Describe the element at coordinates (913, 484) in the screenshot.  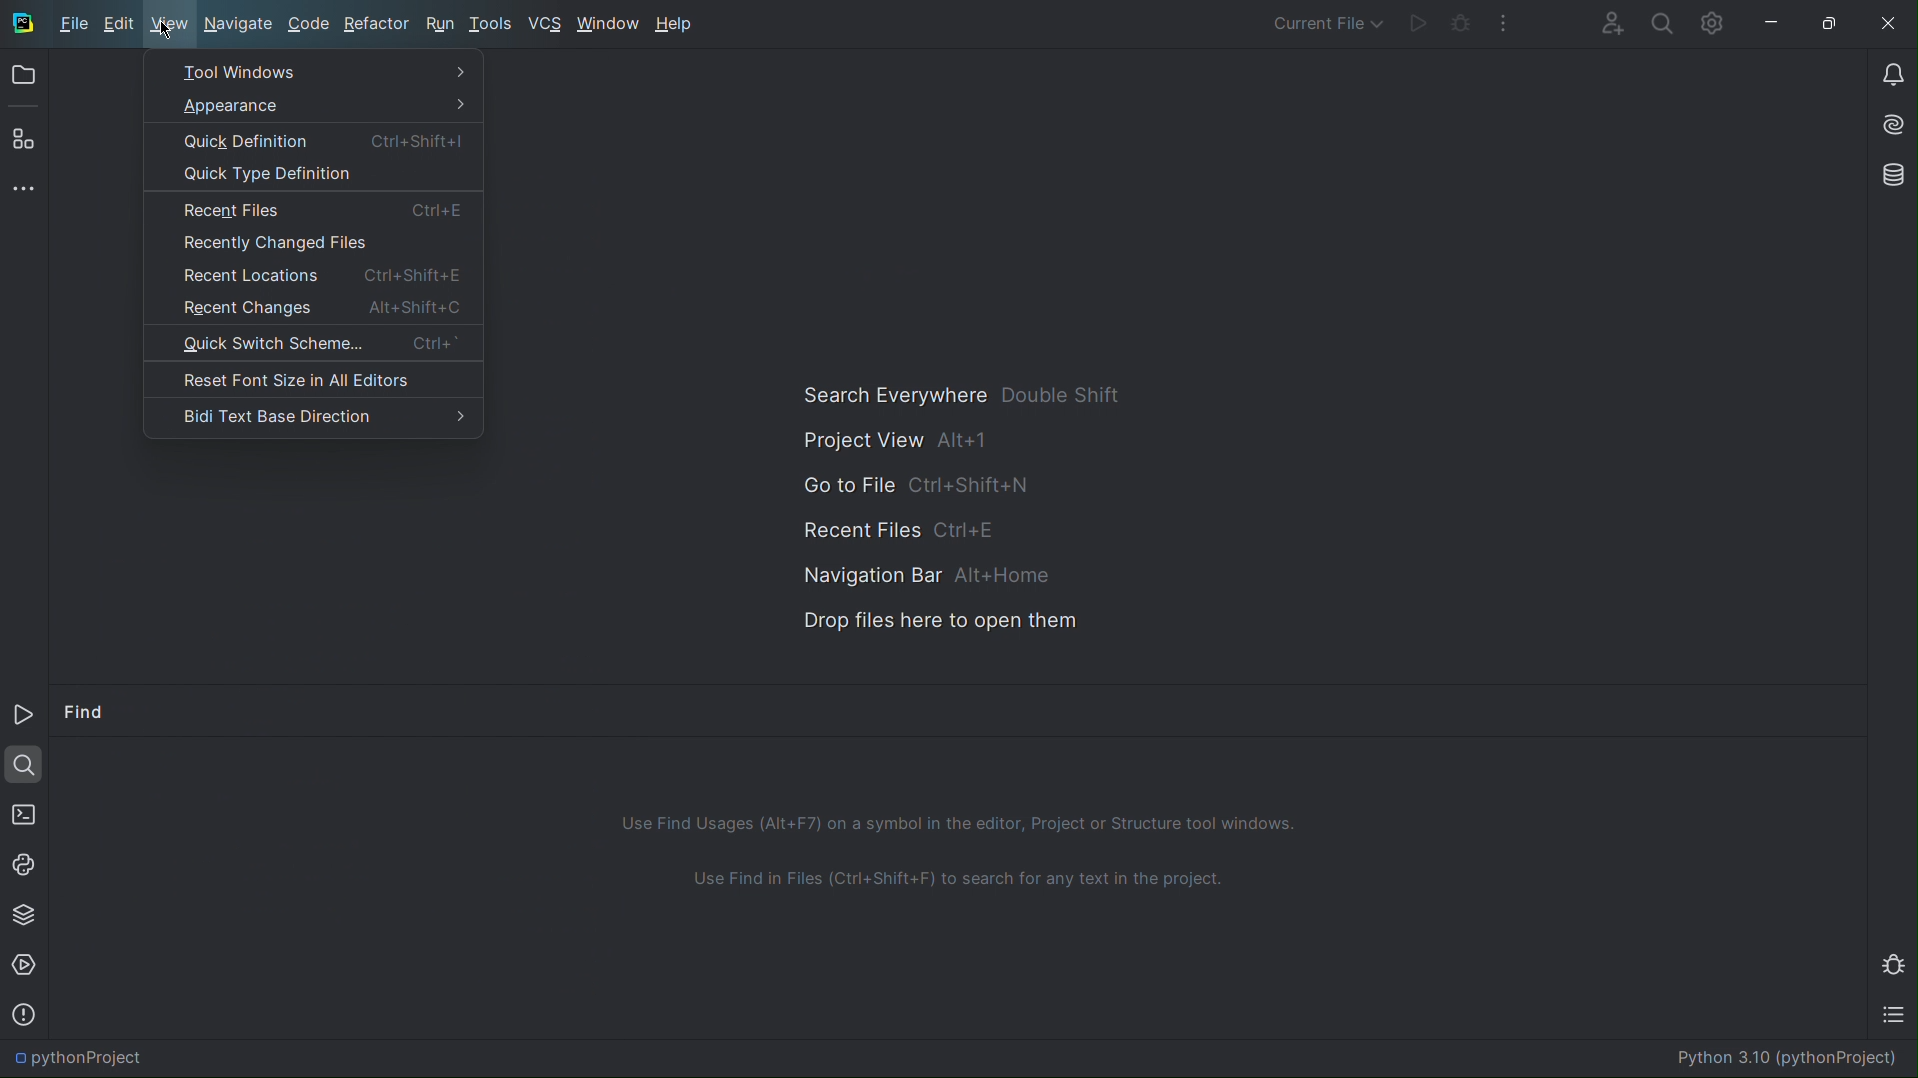
I see `Go to File` at that location.